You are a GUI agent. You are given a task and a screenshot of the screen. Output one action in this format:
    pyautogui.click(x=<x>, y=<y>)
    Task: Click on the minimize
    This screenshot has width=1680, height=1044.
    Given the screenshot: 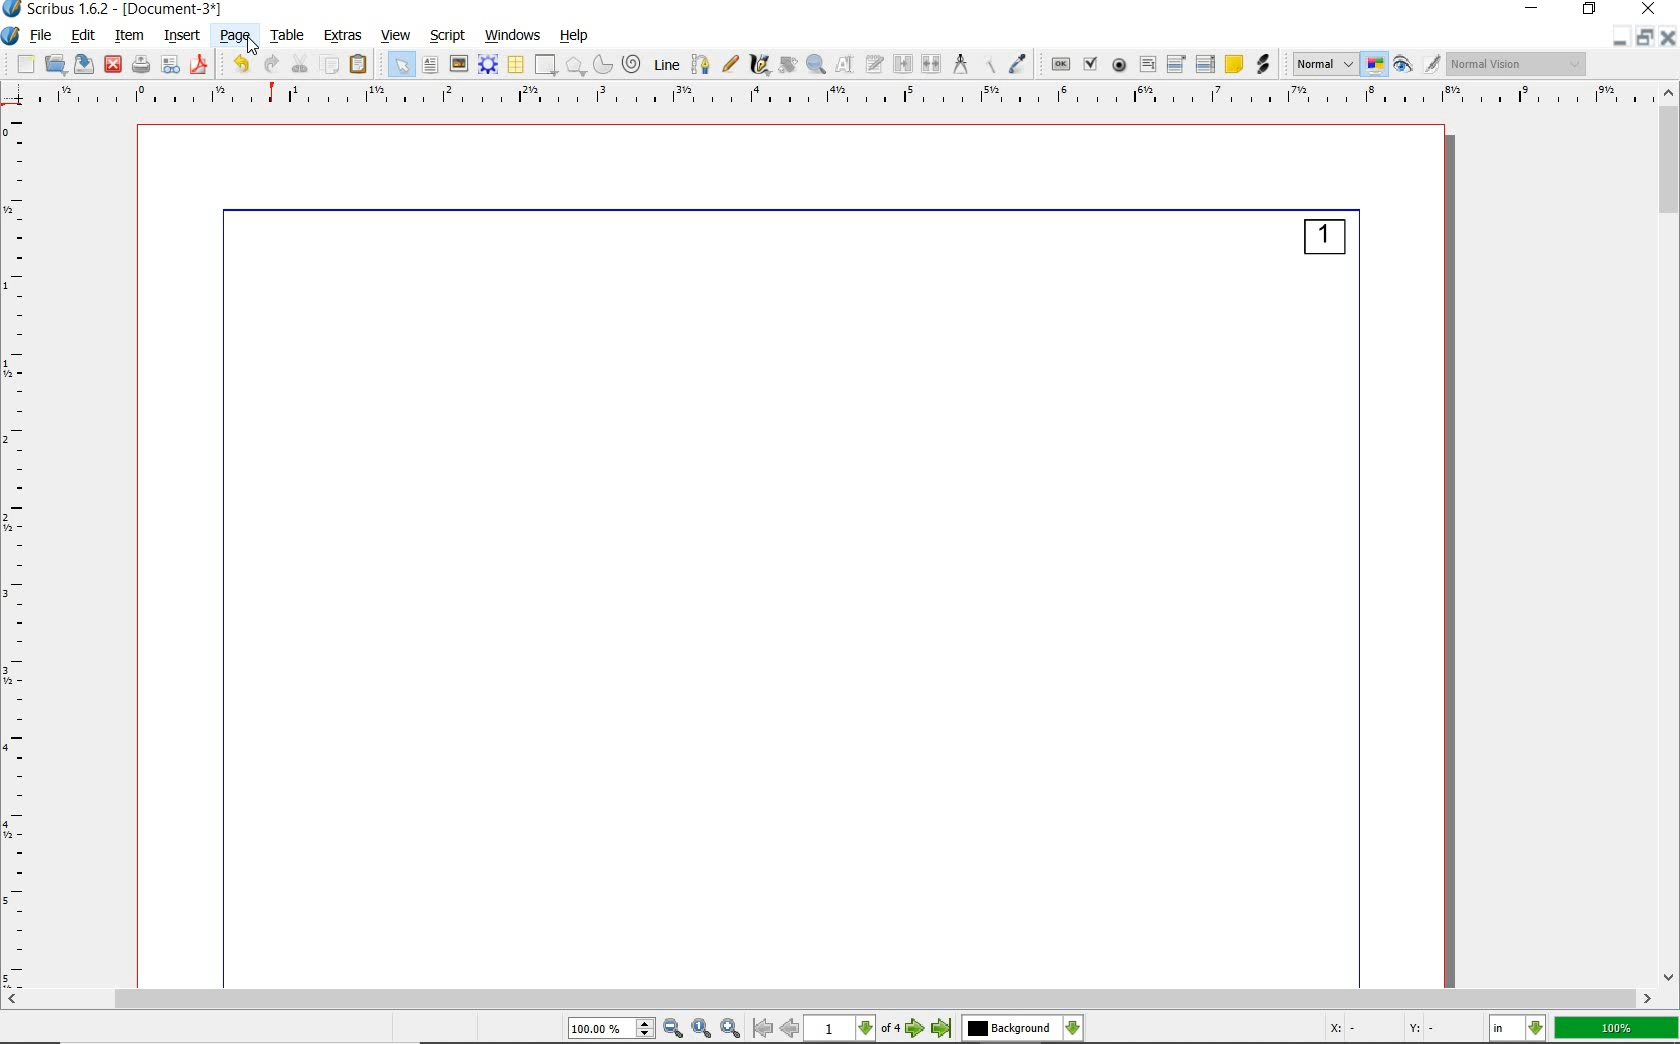 What is the action you would take?
    pyautogui.click(x=1536, y=8)
    